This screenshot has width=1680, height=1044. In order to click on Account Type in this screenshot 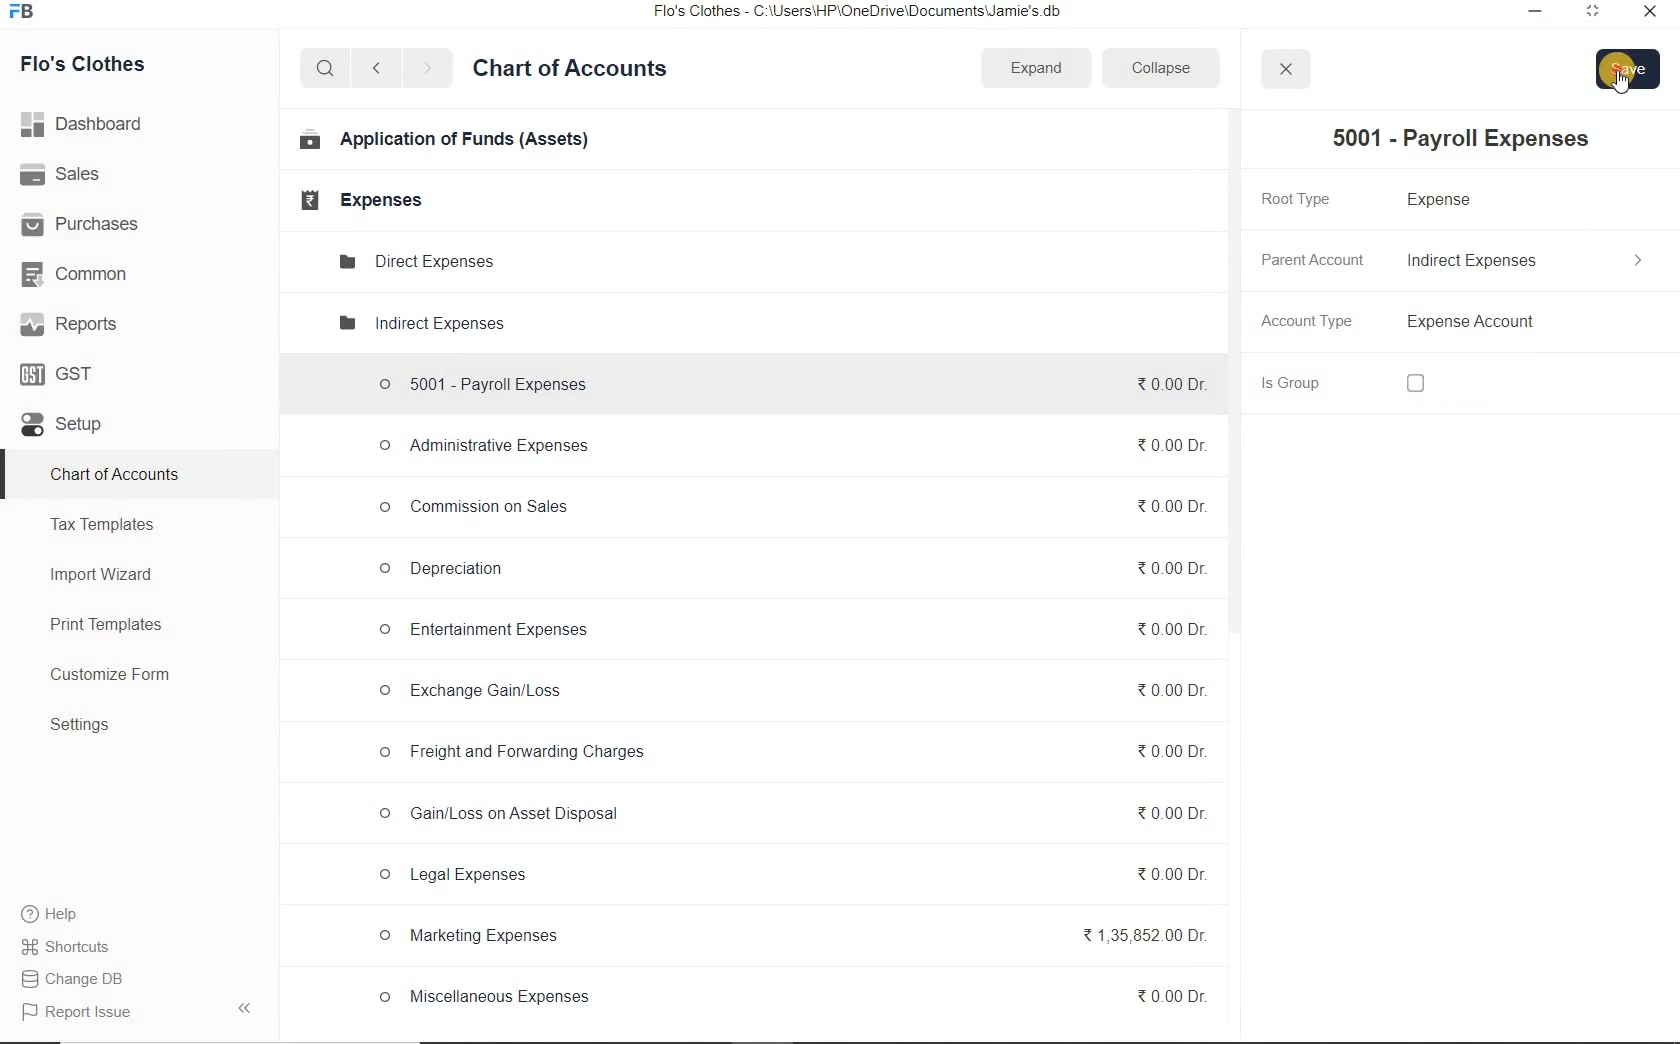, I will do `click(1531, 323)`.